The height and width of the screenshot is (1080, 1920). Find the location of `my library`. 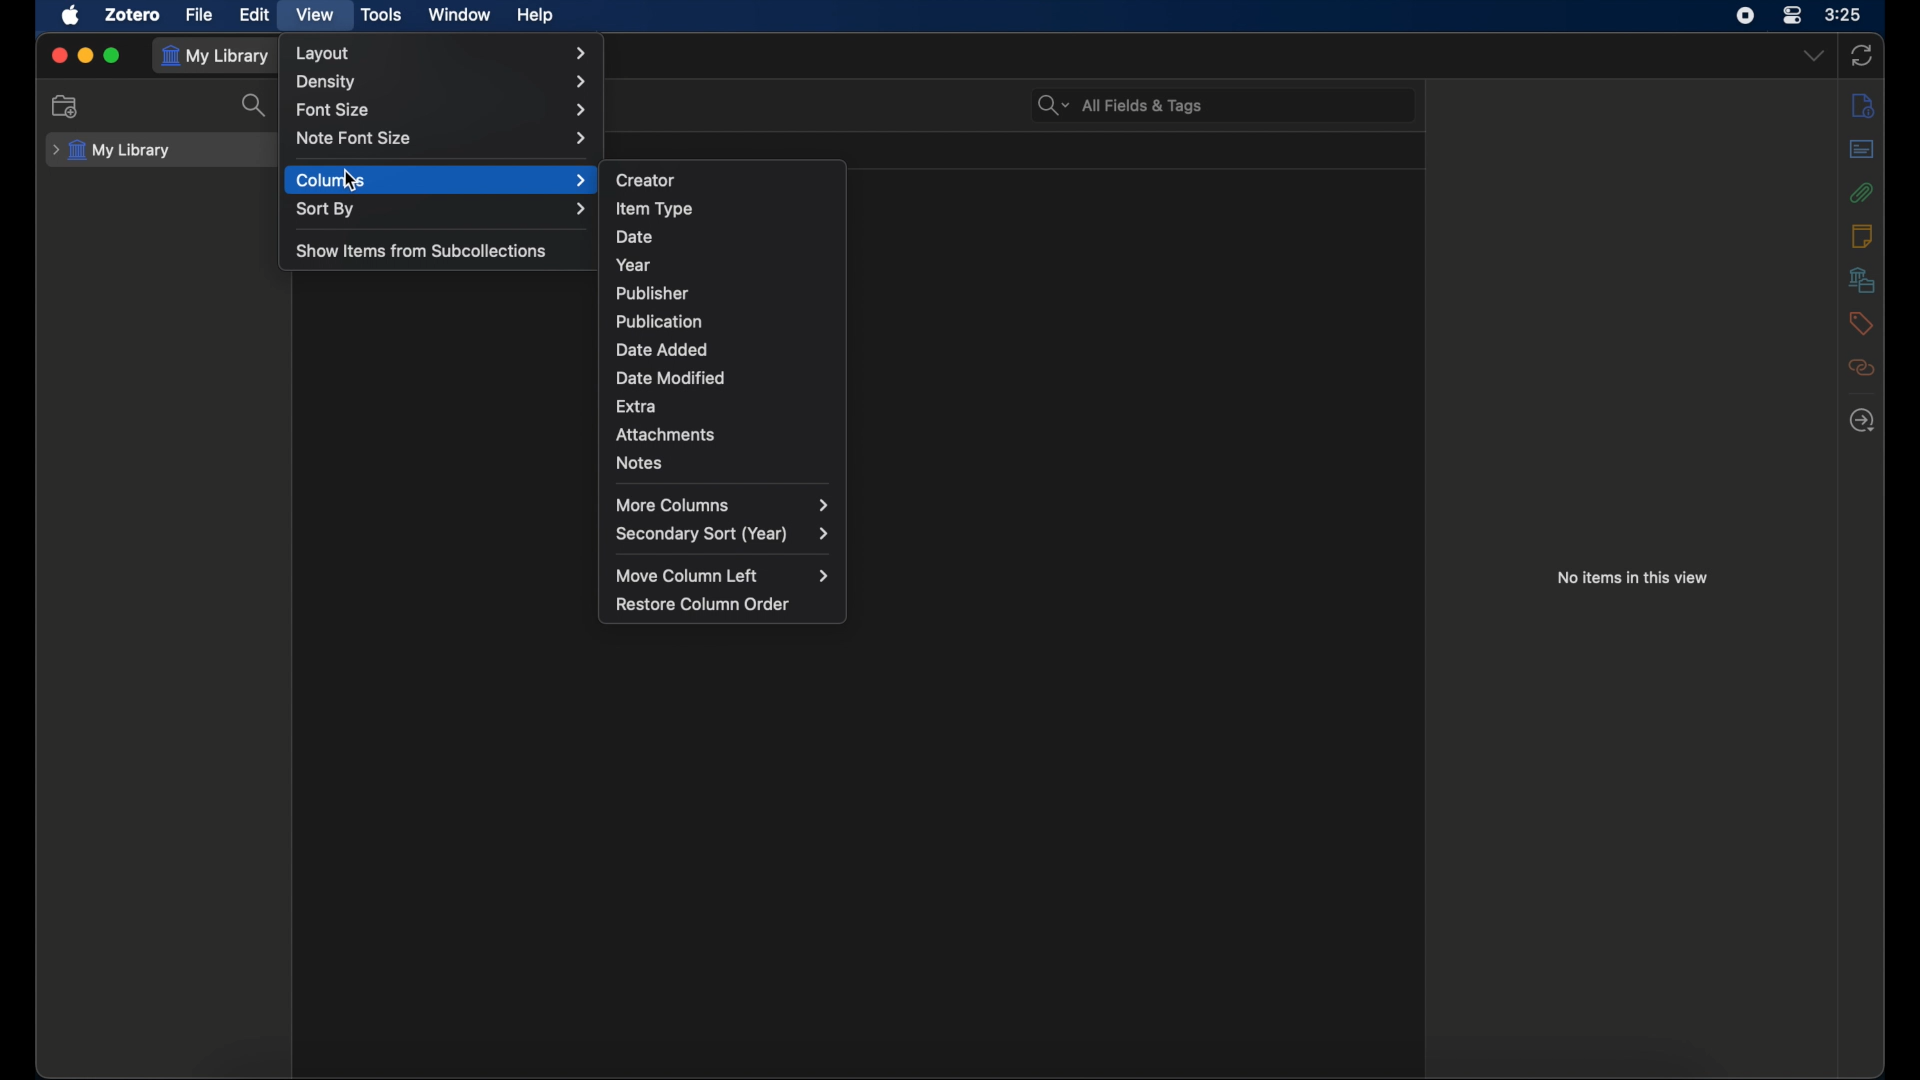

my library is located at coordinates (216, 56).